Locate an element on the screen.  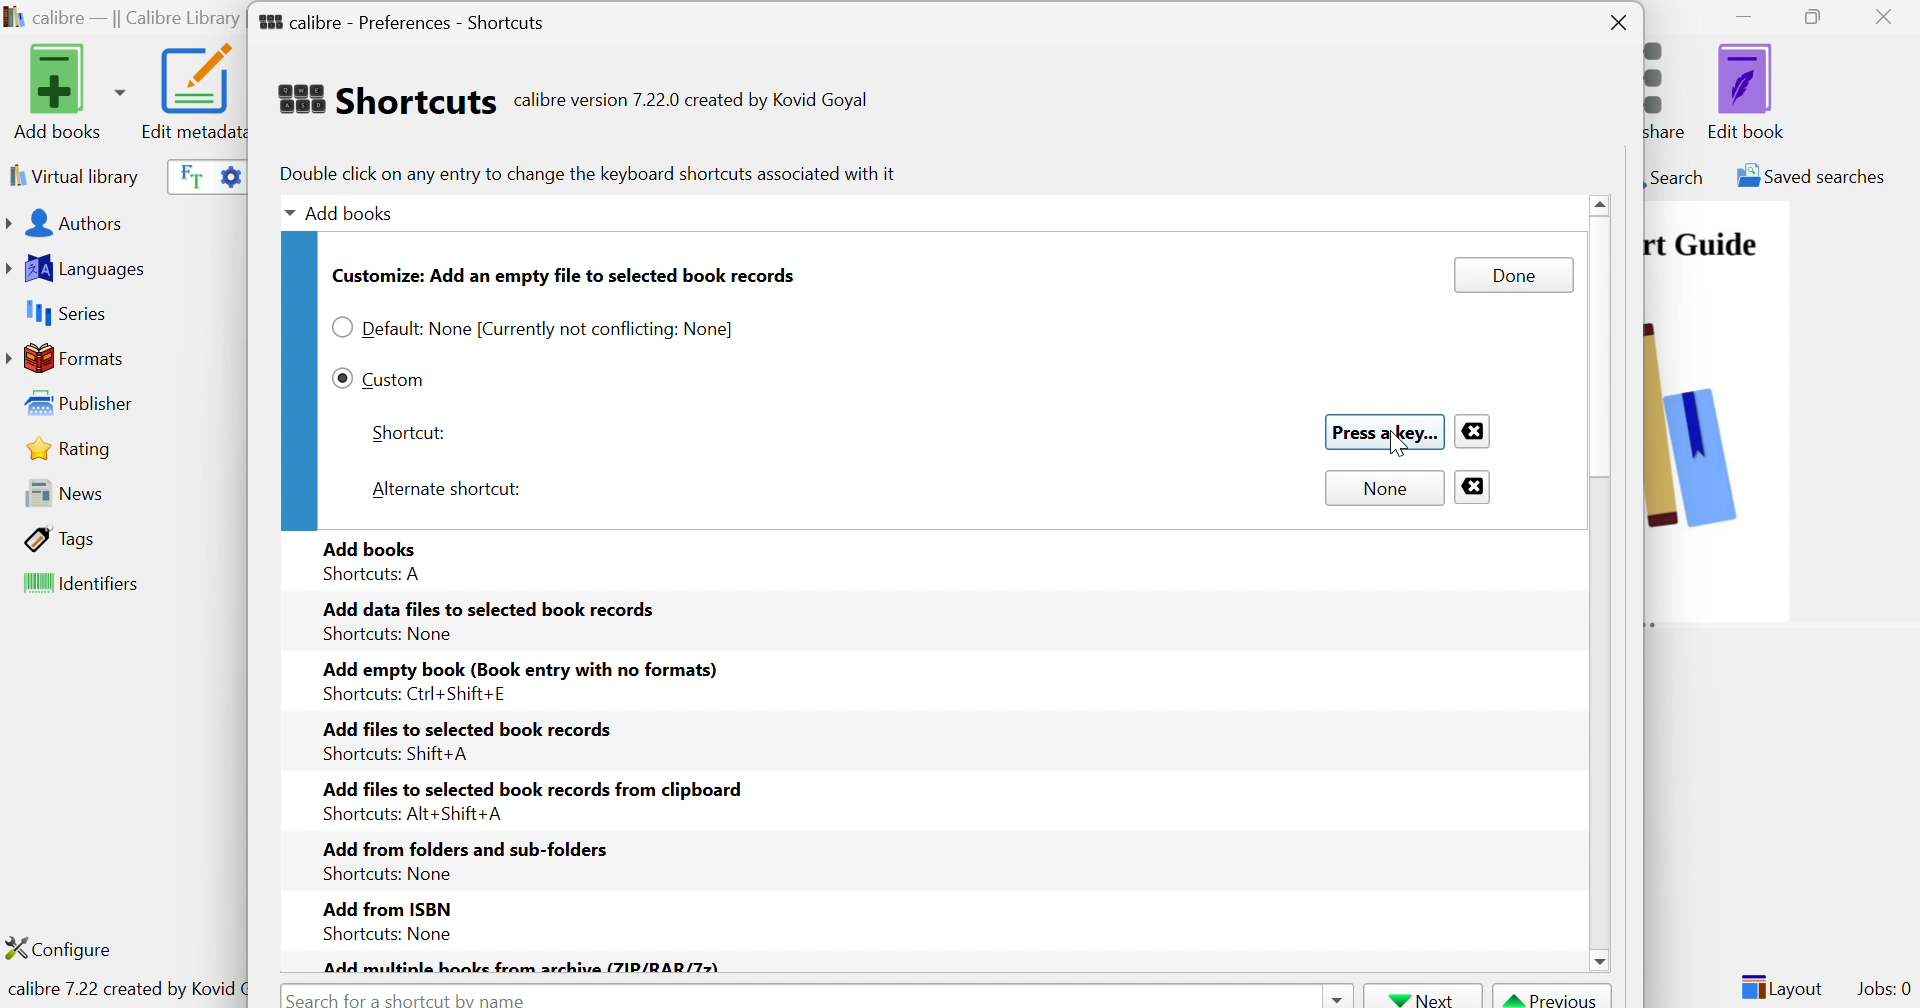
Languages is located at coordinates (79, 269).